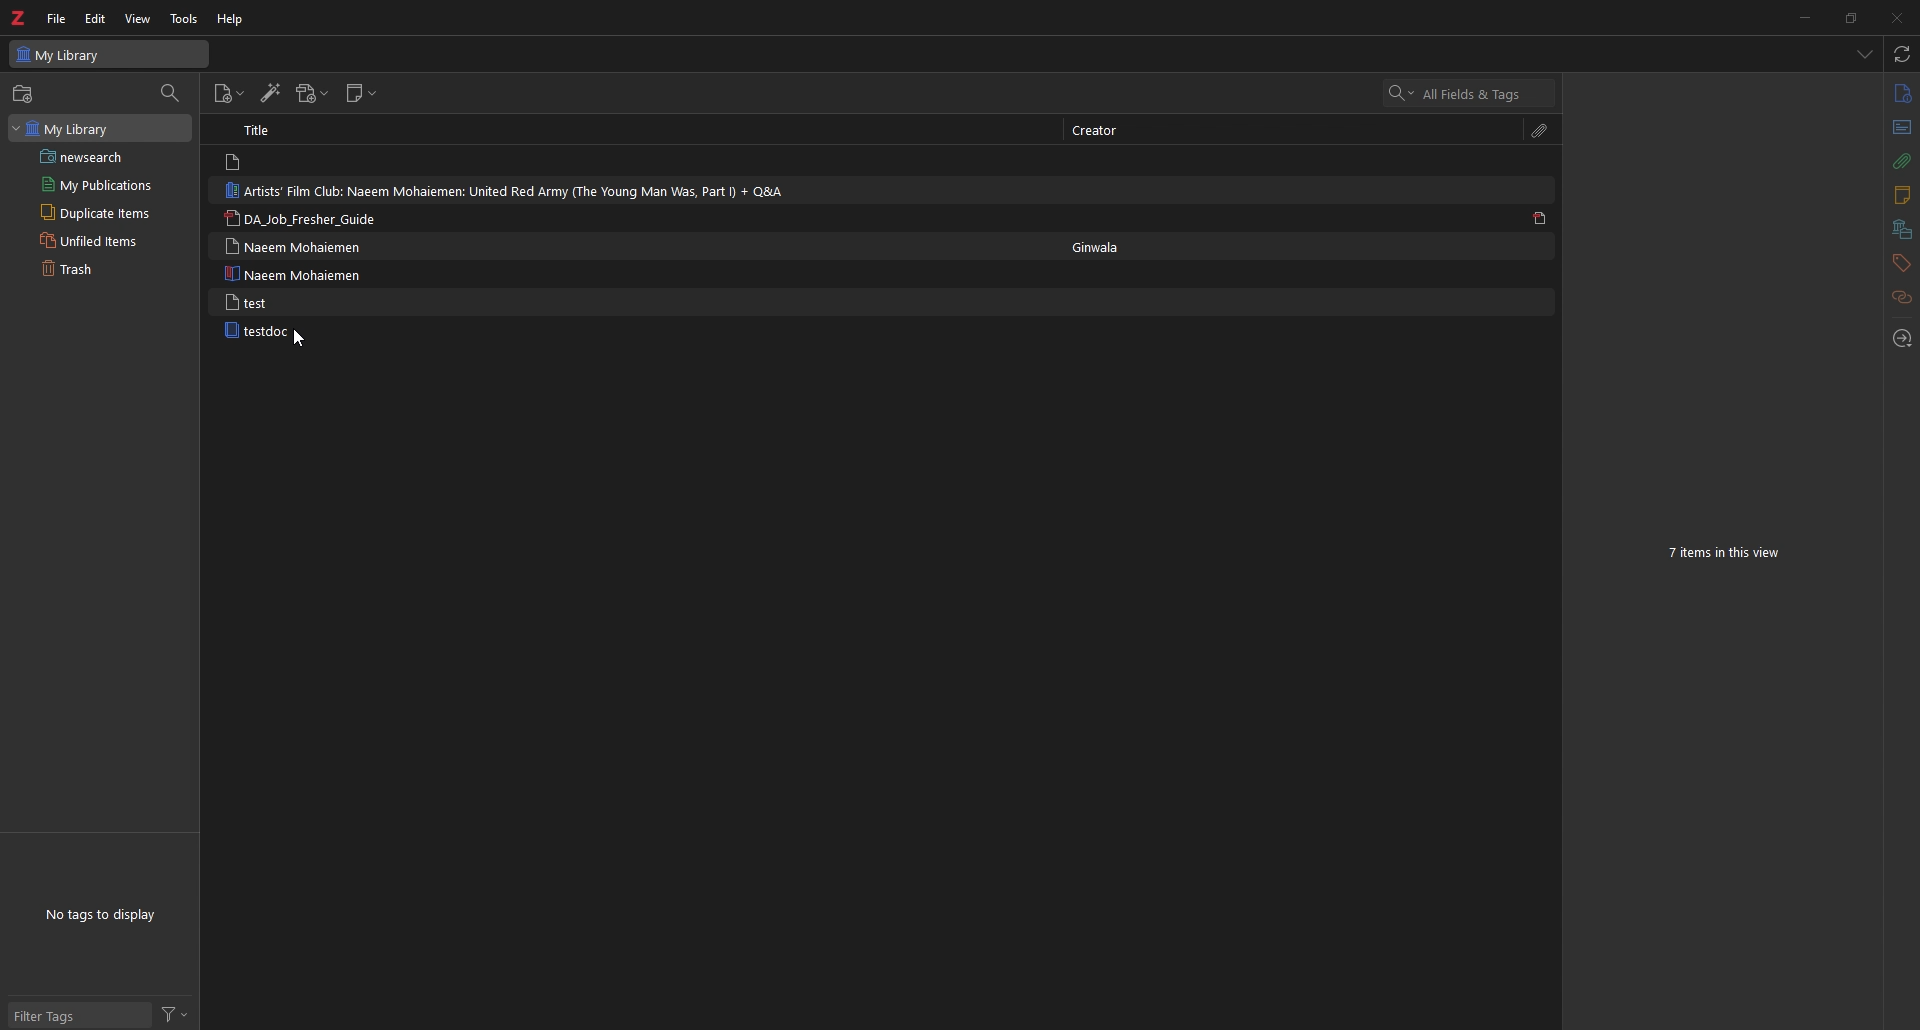 This screenshot has height=1030, width=1920. What do you see at coordinates (1895, 17) in the screenshot?
I see `close` at bounding box center [1895, 17].